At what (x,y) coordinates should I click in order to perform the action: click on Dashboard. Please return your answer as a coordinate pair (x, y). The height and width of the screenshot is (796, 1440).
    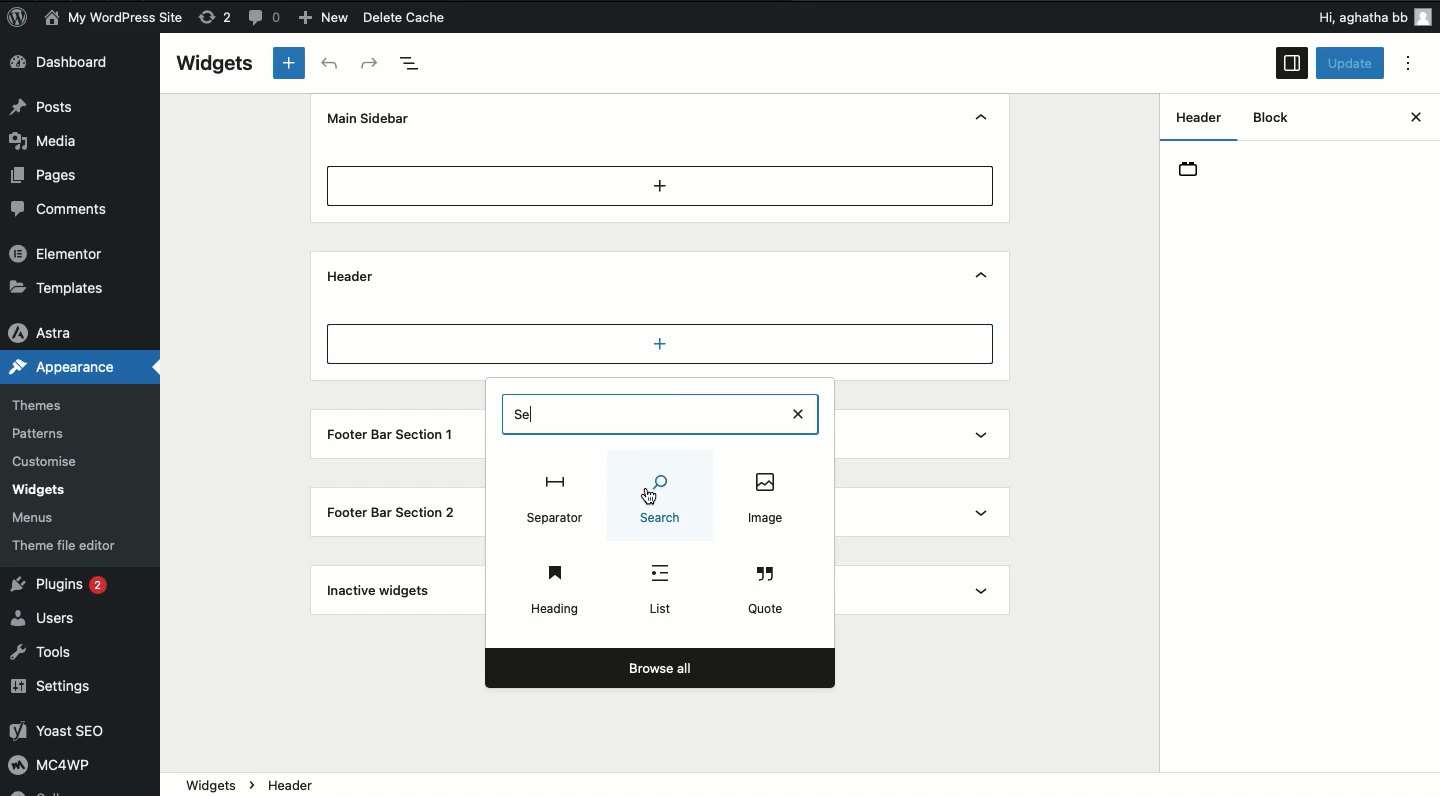
    Looking at the image, I should click on (74, 64).